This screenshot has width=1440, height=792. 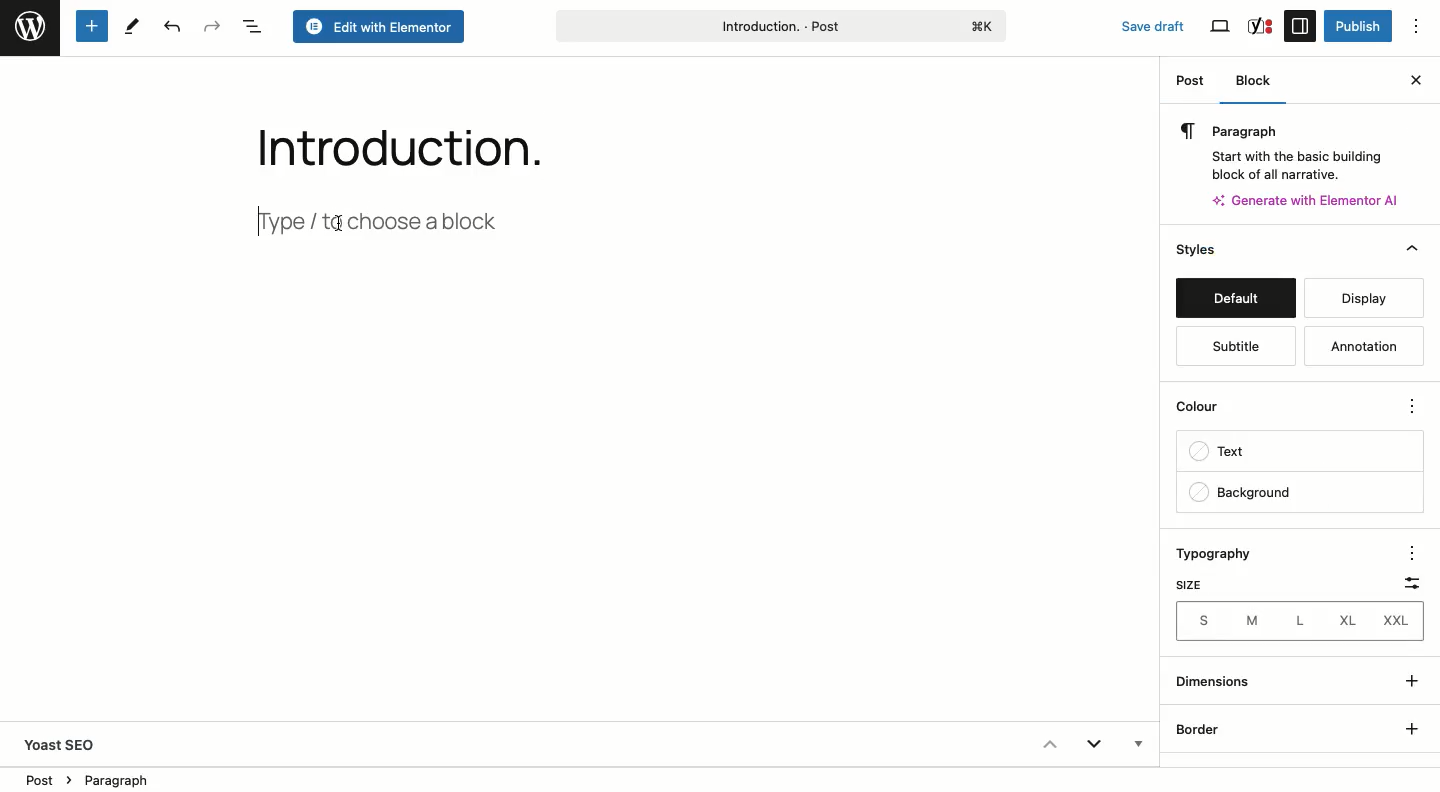 What do you see at coordinates (397, 218) in the screenshot?
I see `[Type / to choose a block` at bounding box center [397, 218].